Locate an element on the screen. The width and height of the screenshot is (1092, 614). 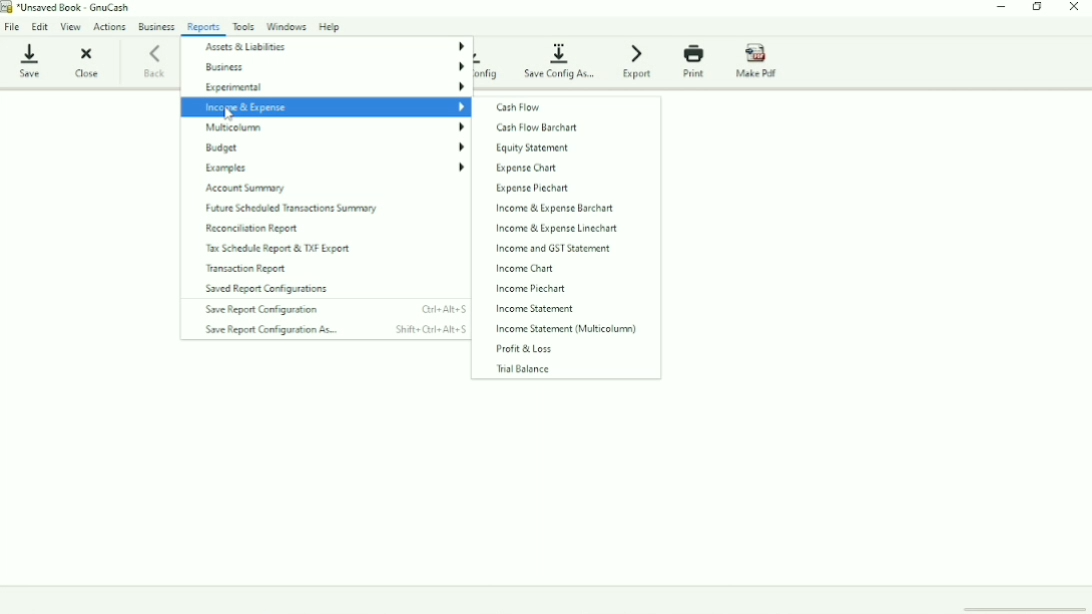
Experimental is located at coordinates (334, 88).